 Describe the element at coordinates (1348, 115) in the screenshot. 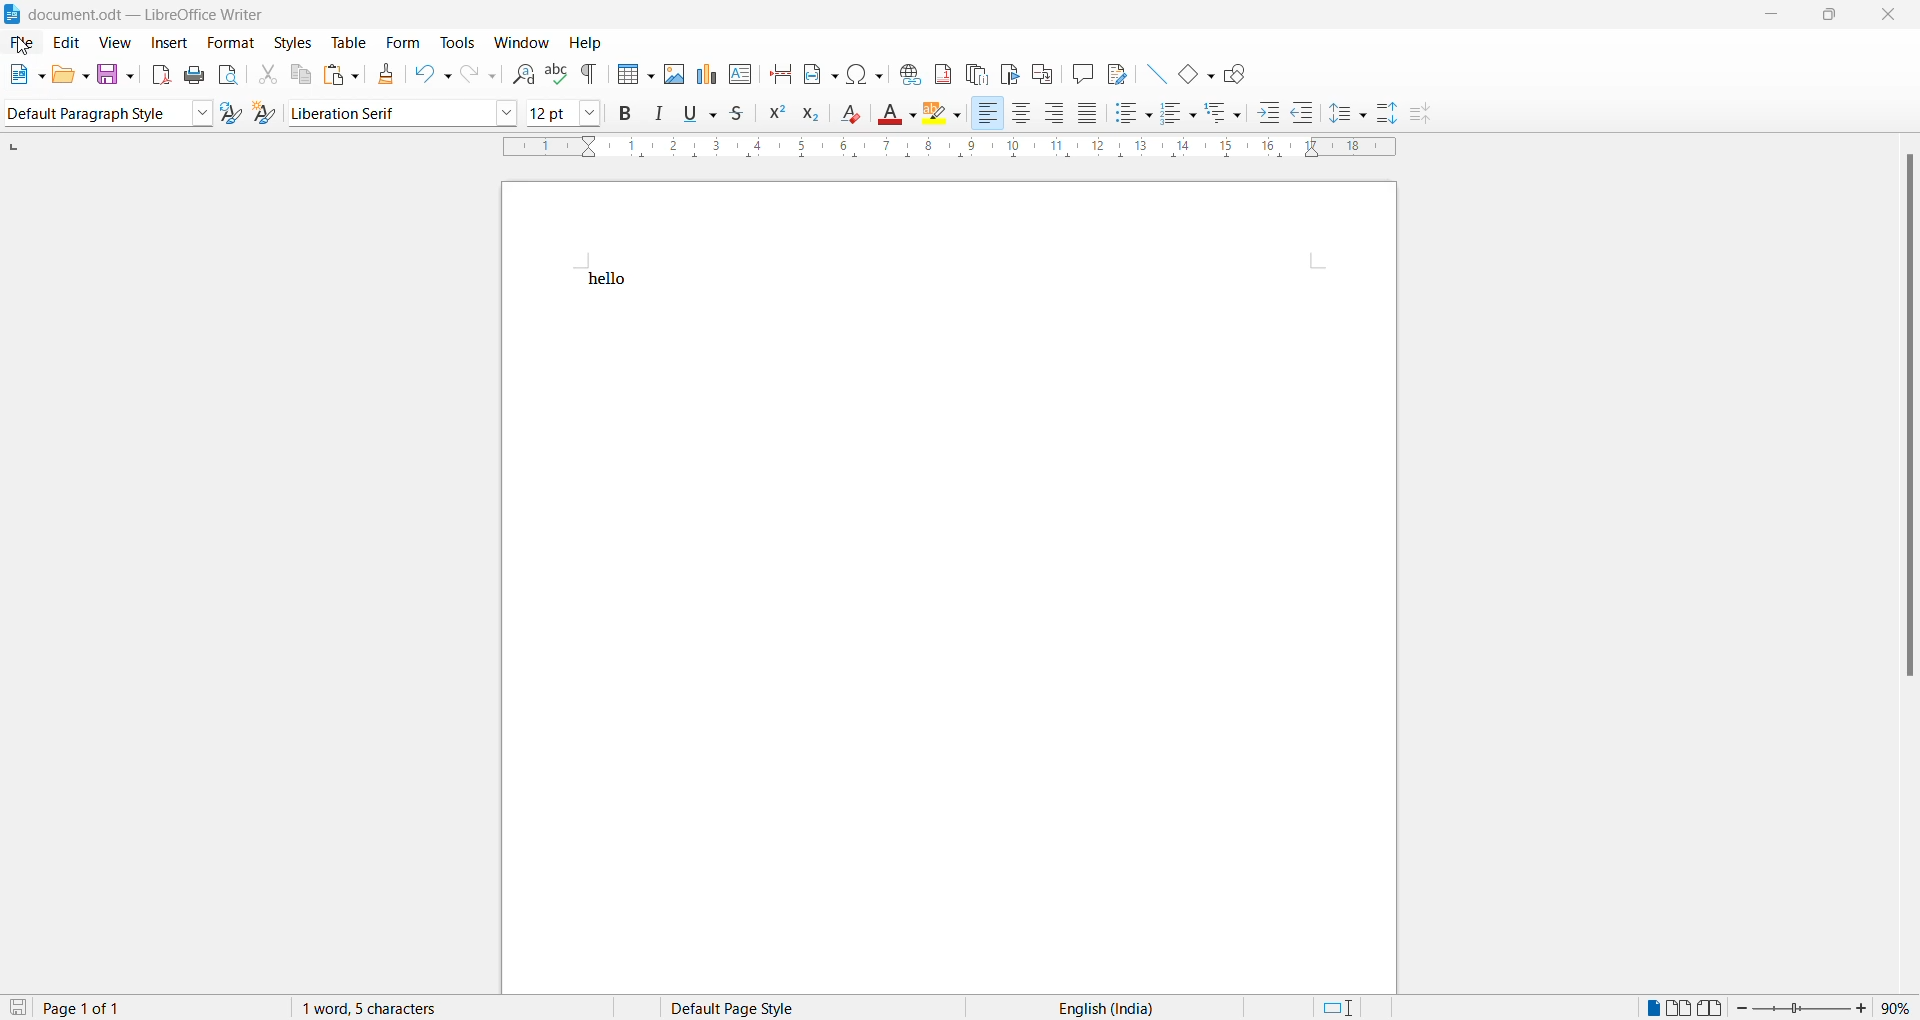

I see `Line spacing options` at that location.